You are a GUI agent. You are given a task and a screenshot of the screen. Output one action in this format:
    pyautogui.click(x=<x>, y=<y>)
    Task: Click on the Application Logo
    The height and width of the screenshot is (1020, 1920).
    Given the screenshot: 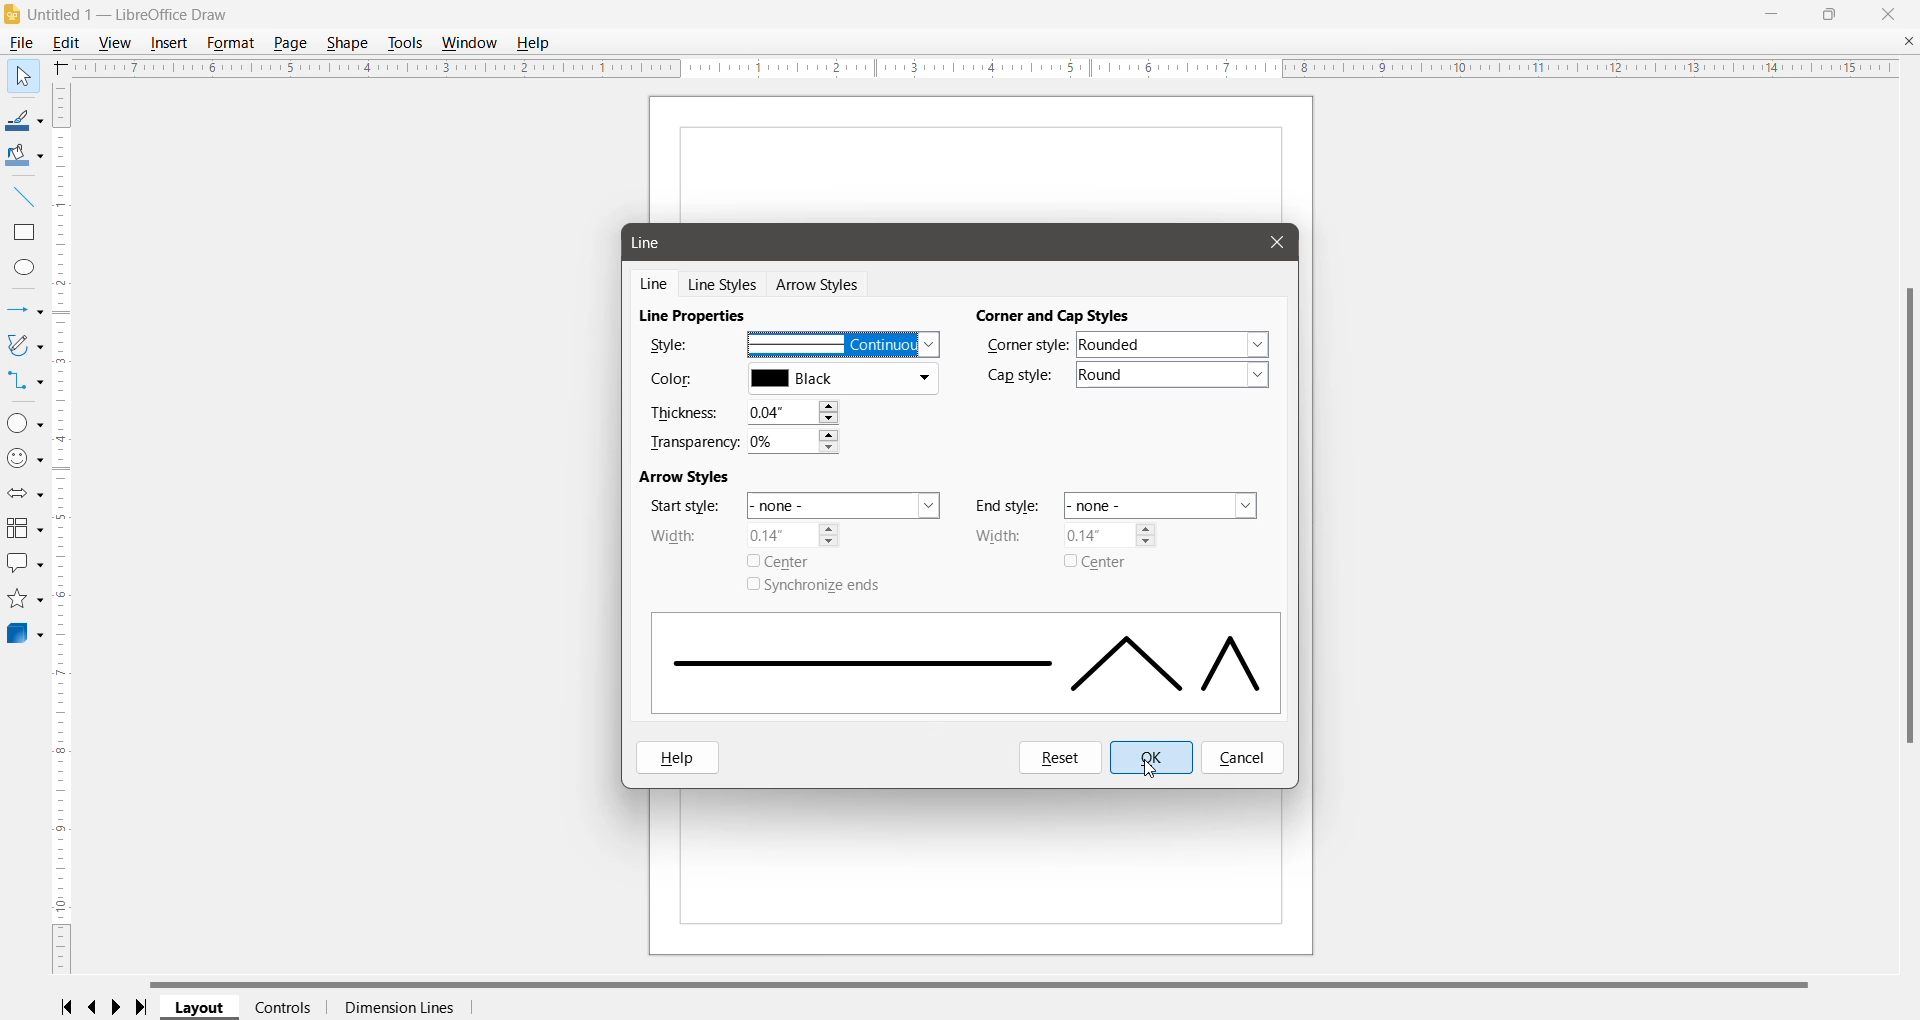 What is the action you would take?
    pyautogui.click(x=12, y=16)
    